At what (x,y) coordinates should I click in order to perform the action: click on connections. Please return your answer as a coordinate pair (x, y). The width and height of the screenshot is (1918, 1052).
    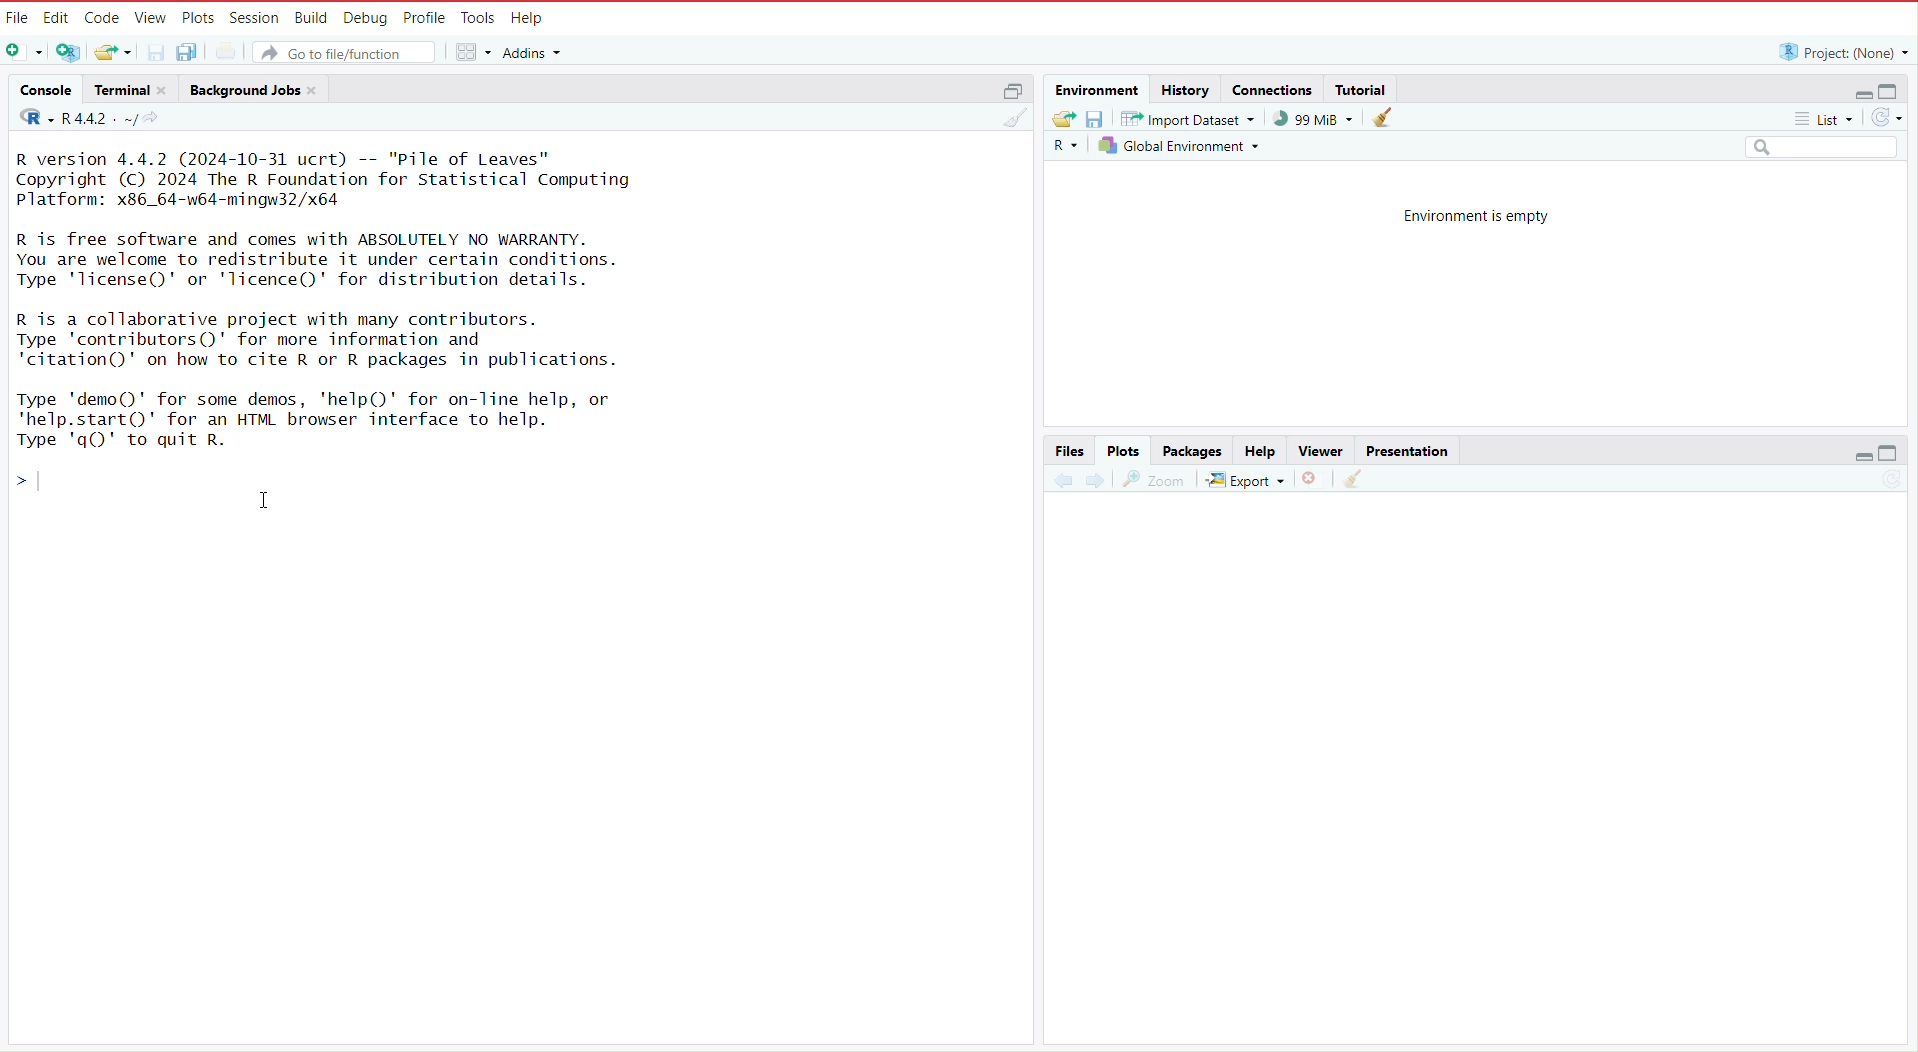
    Looking at the image, I should click on (1272, 88).